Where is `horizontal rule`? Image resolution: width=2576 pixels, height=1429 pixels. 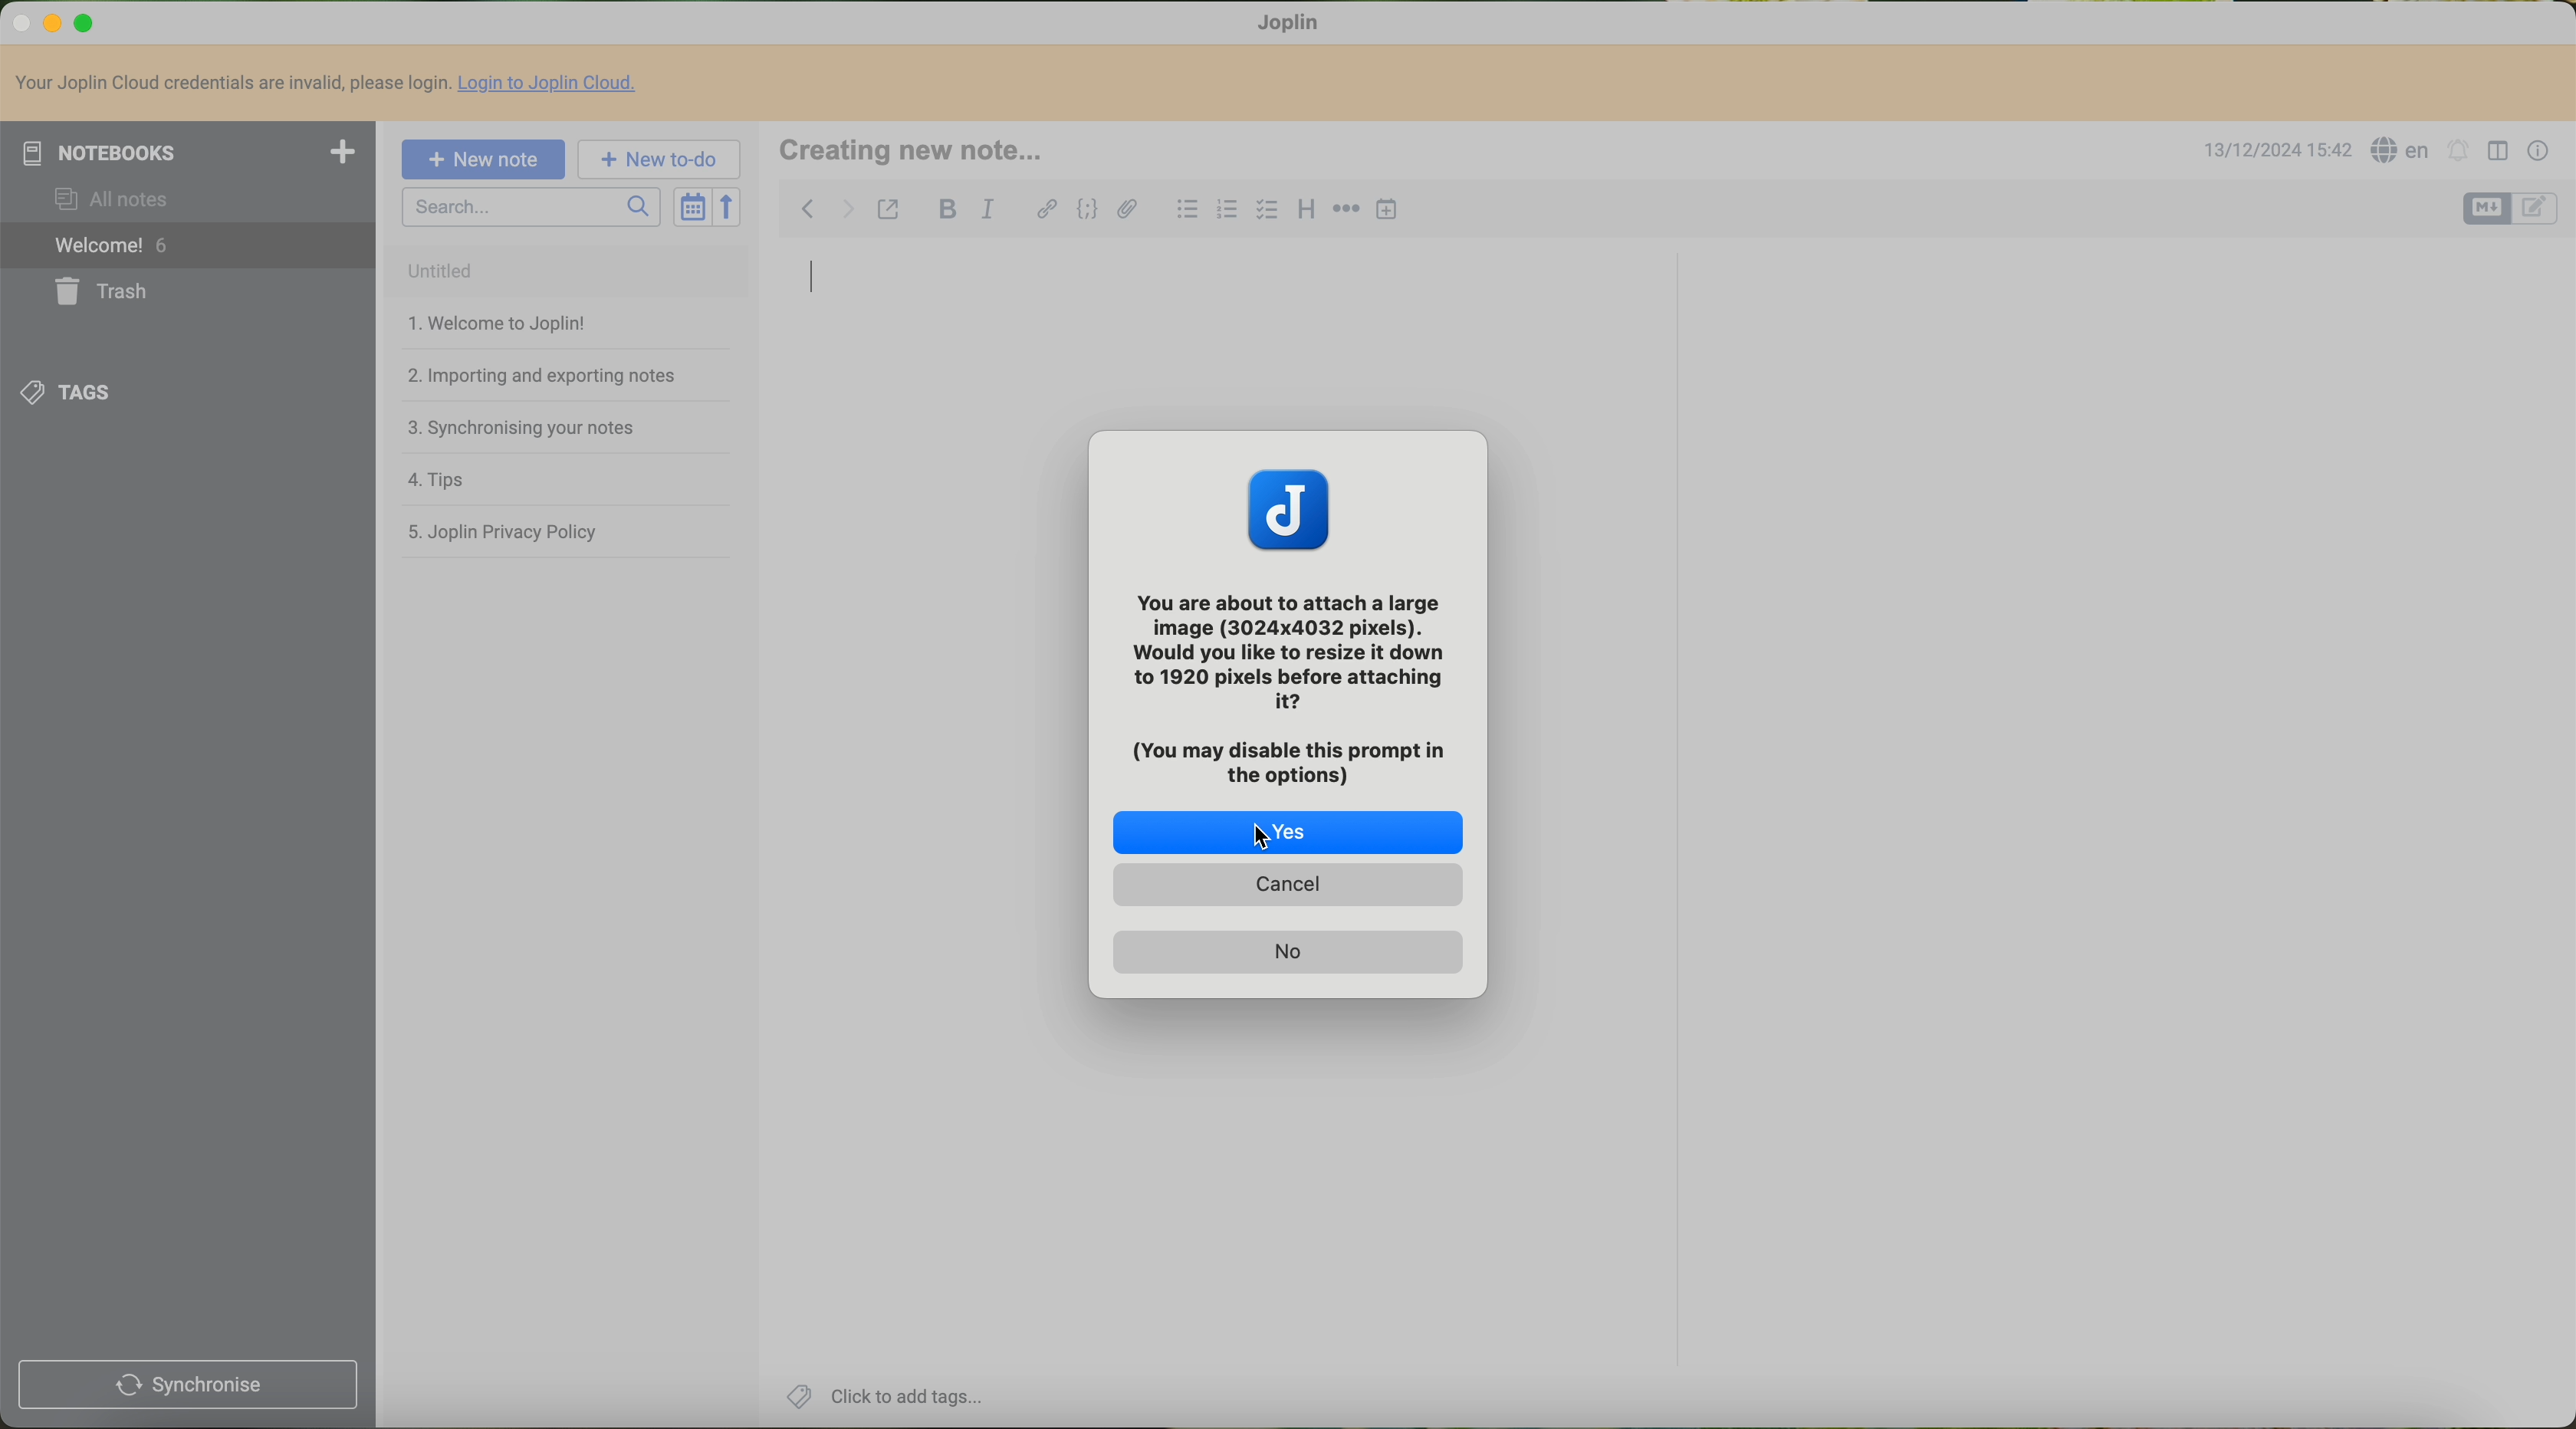 horizontal rule is located at coordinates (1347, 210).